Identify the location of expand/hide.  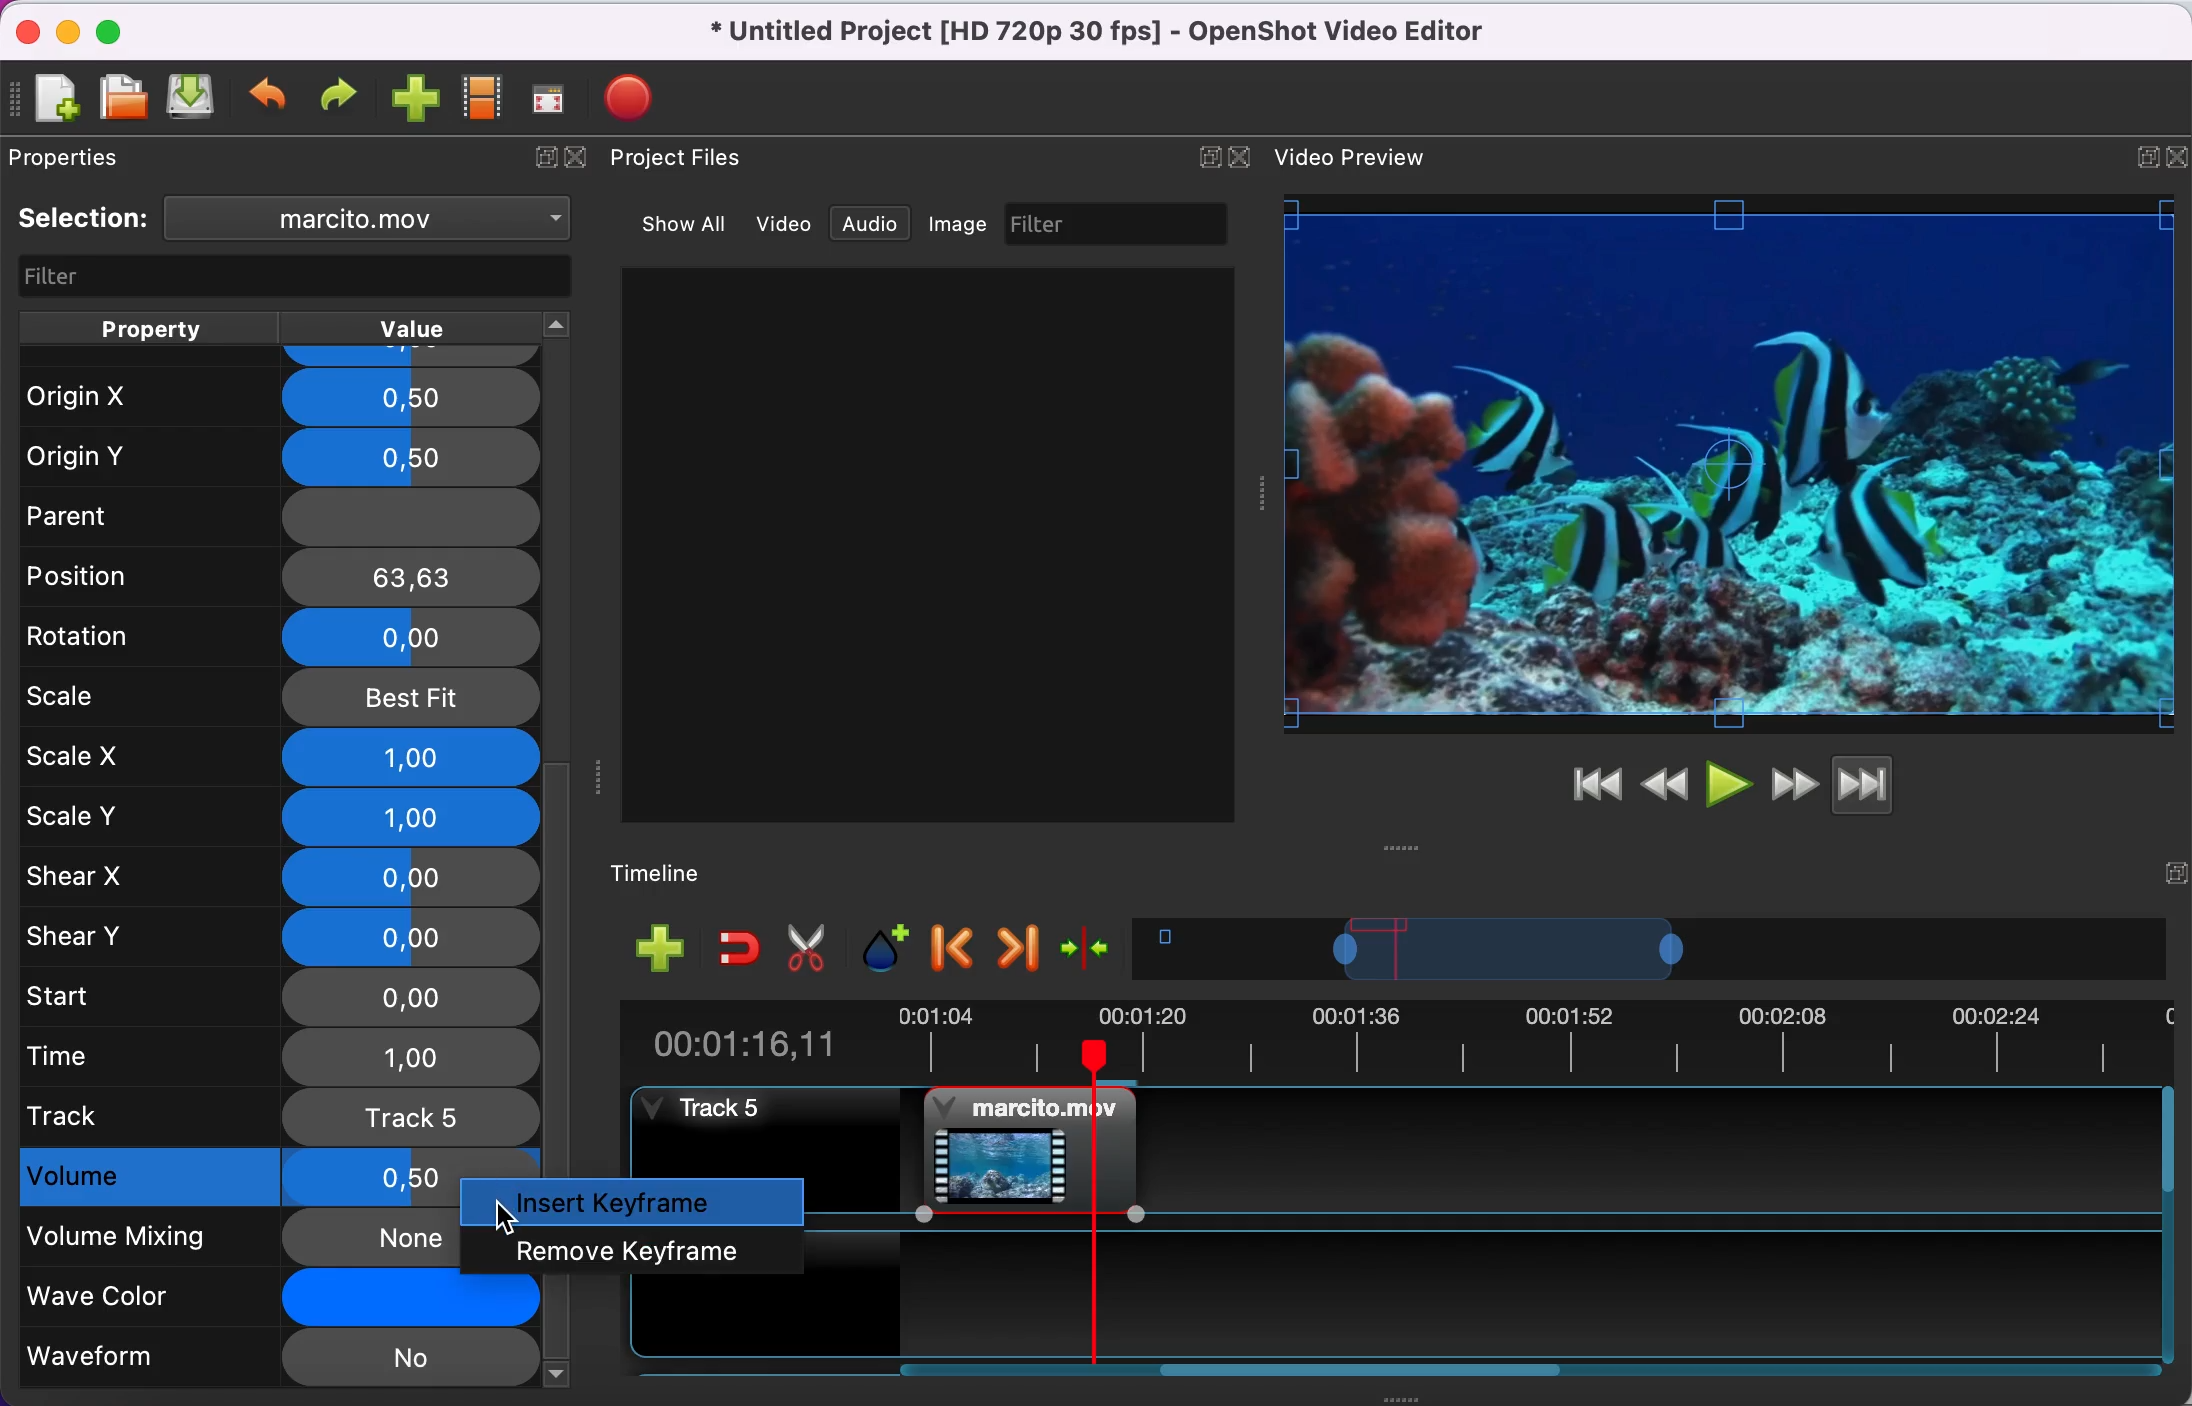
(540, 162).